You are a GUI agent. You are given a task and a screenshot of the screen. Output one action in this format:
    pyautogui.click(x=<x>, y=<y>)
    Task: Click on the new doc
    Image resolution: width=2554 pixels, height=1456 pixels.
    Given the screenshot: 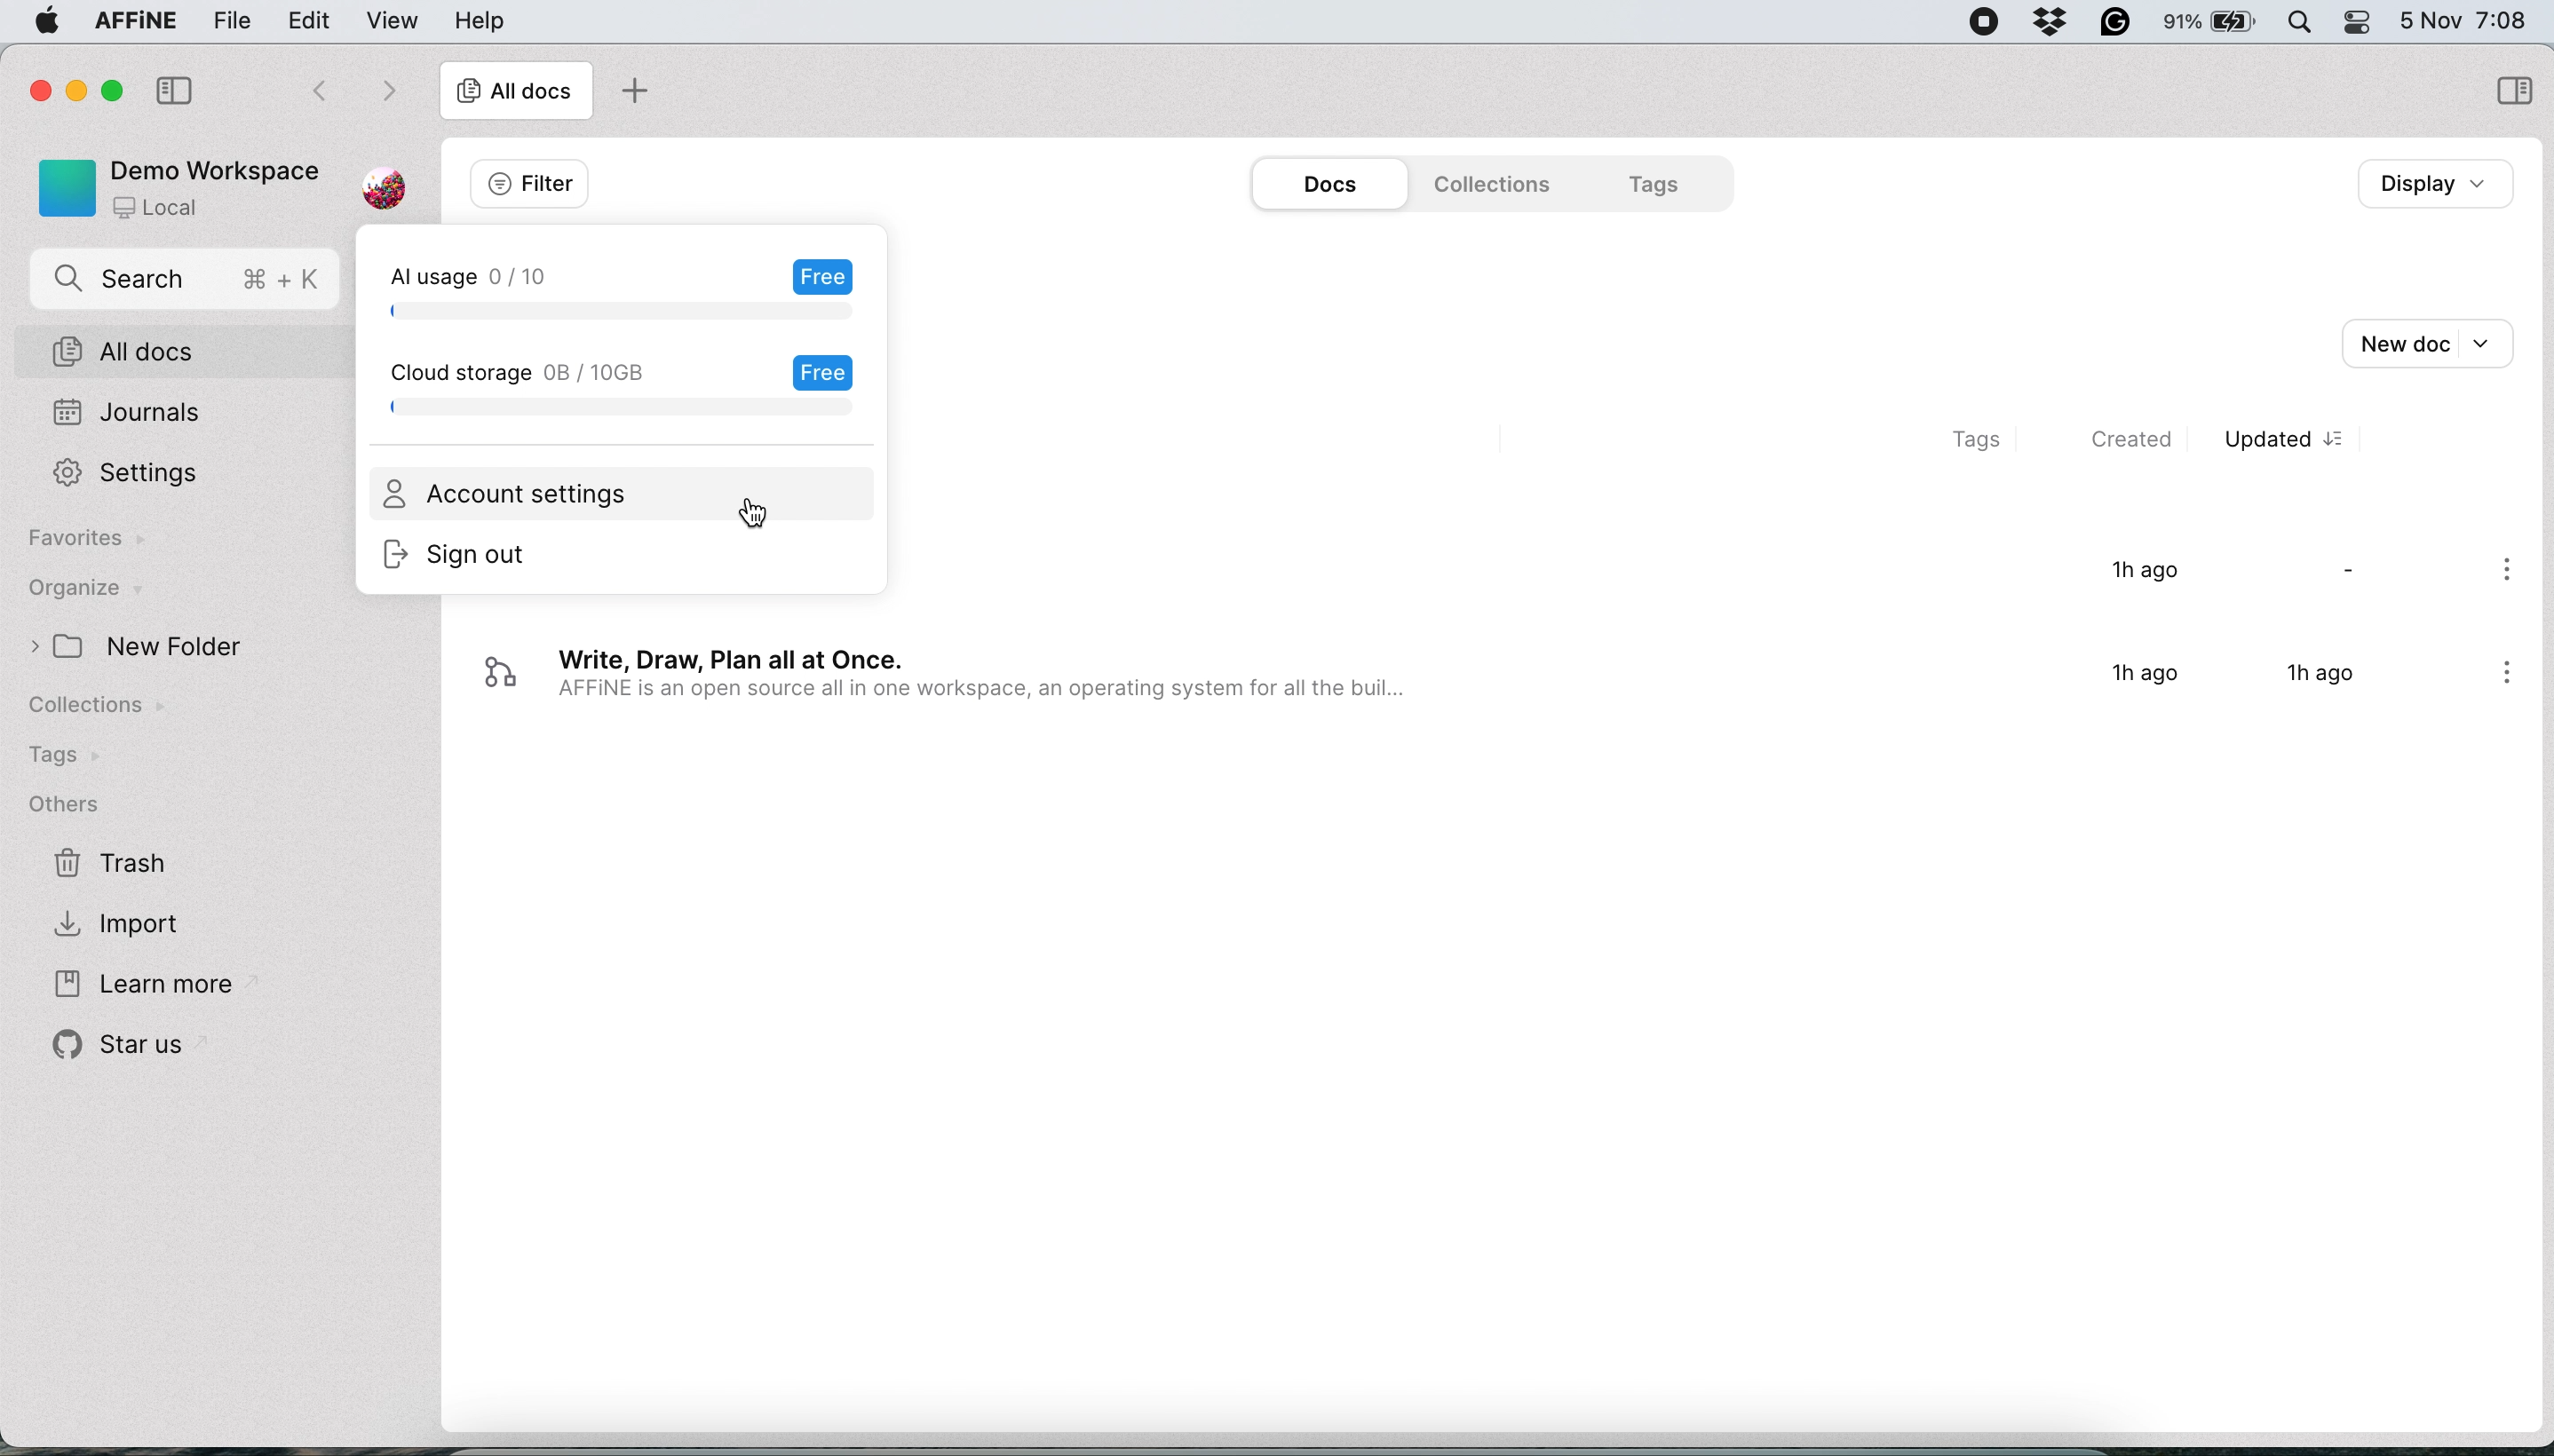 What is the action you would take?
    pyautogui.click(x=2440, y=340)
    